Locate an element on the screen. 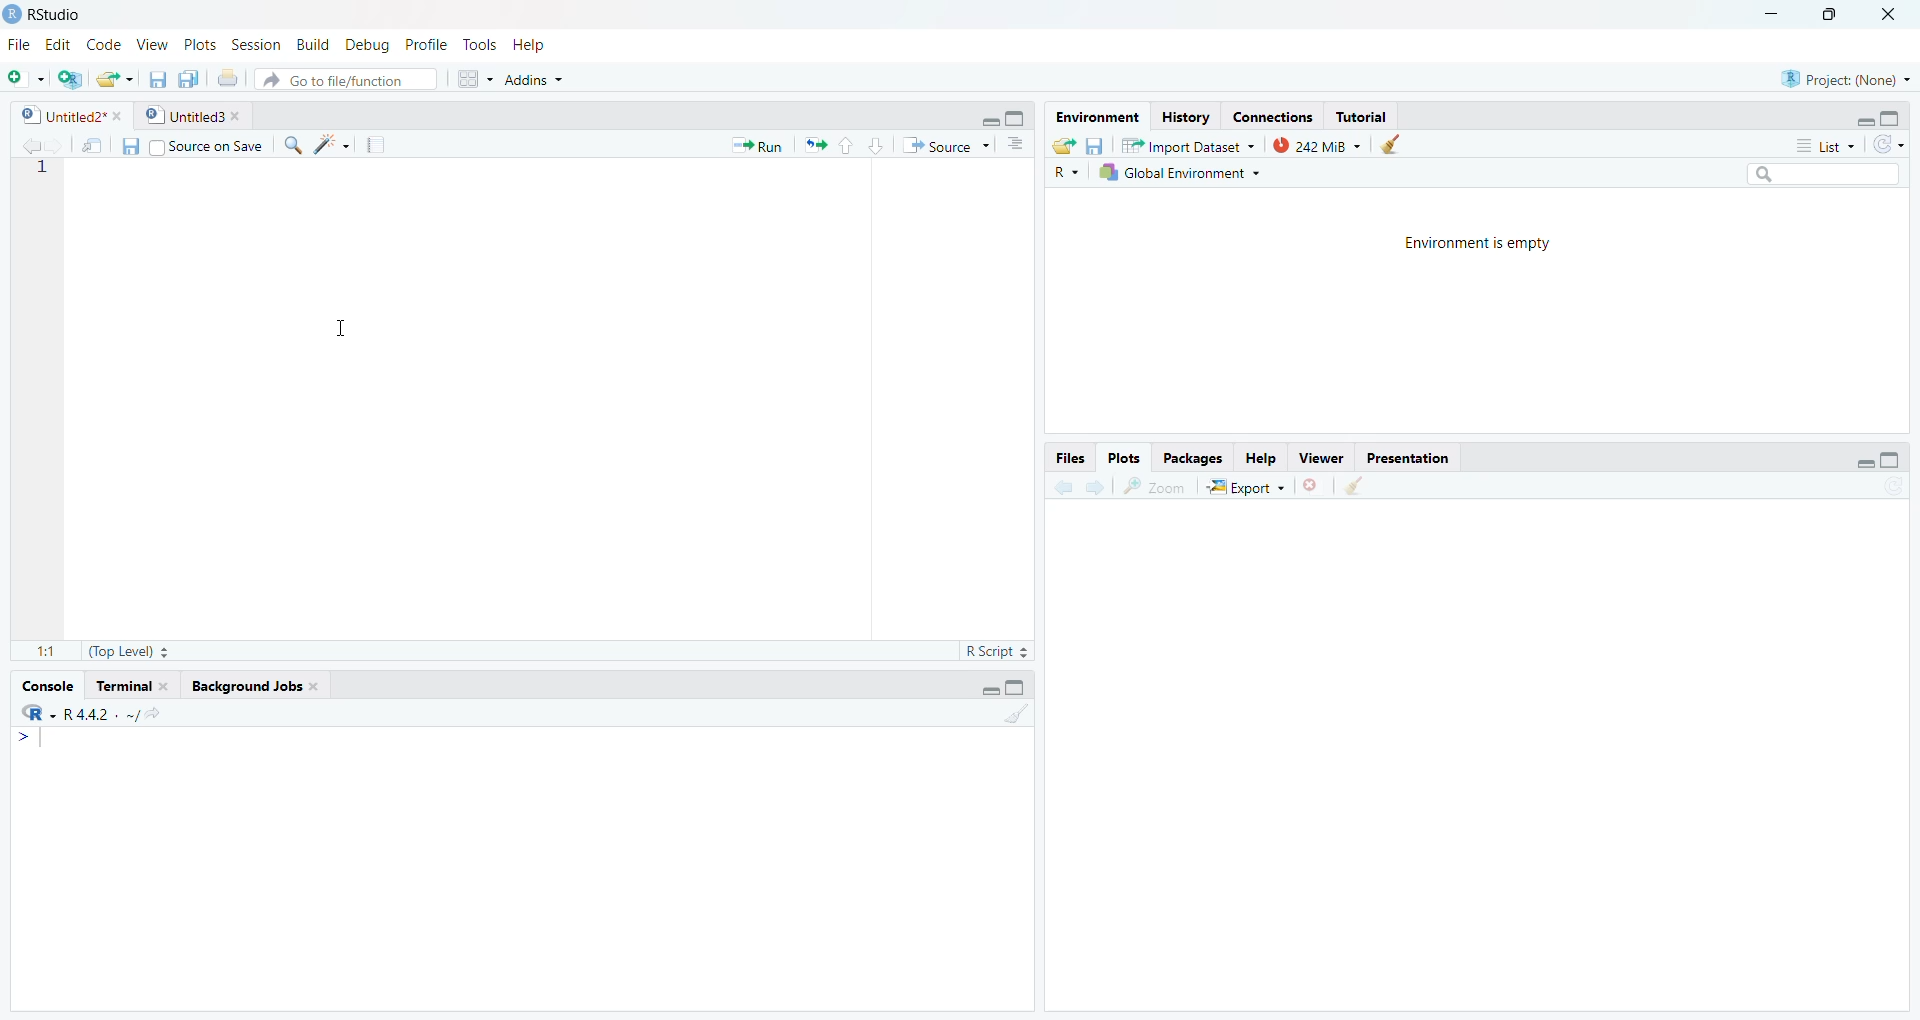 This screenshot has width=1920, height=1020. Environment is located at coordinates (1095, 118).